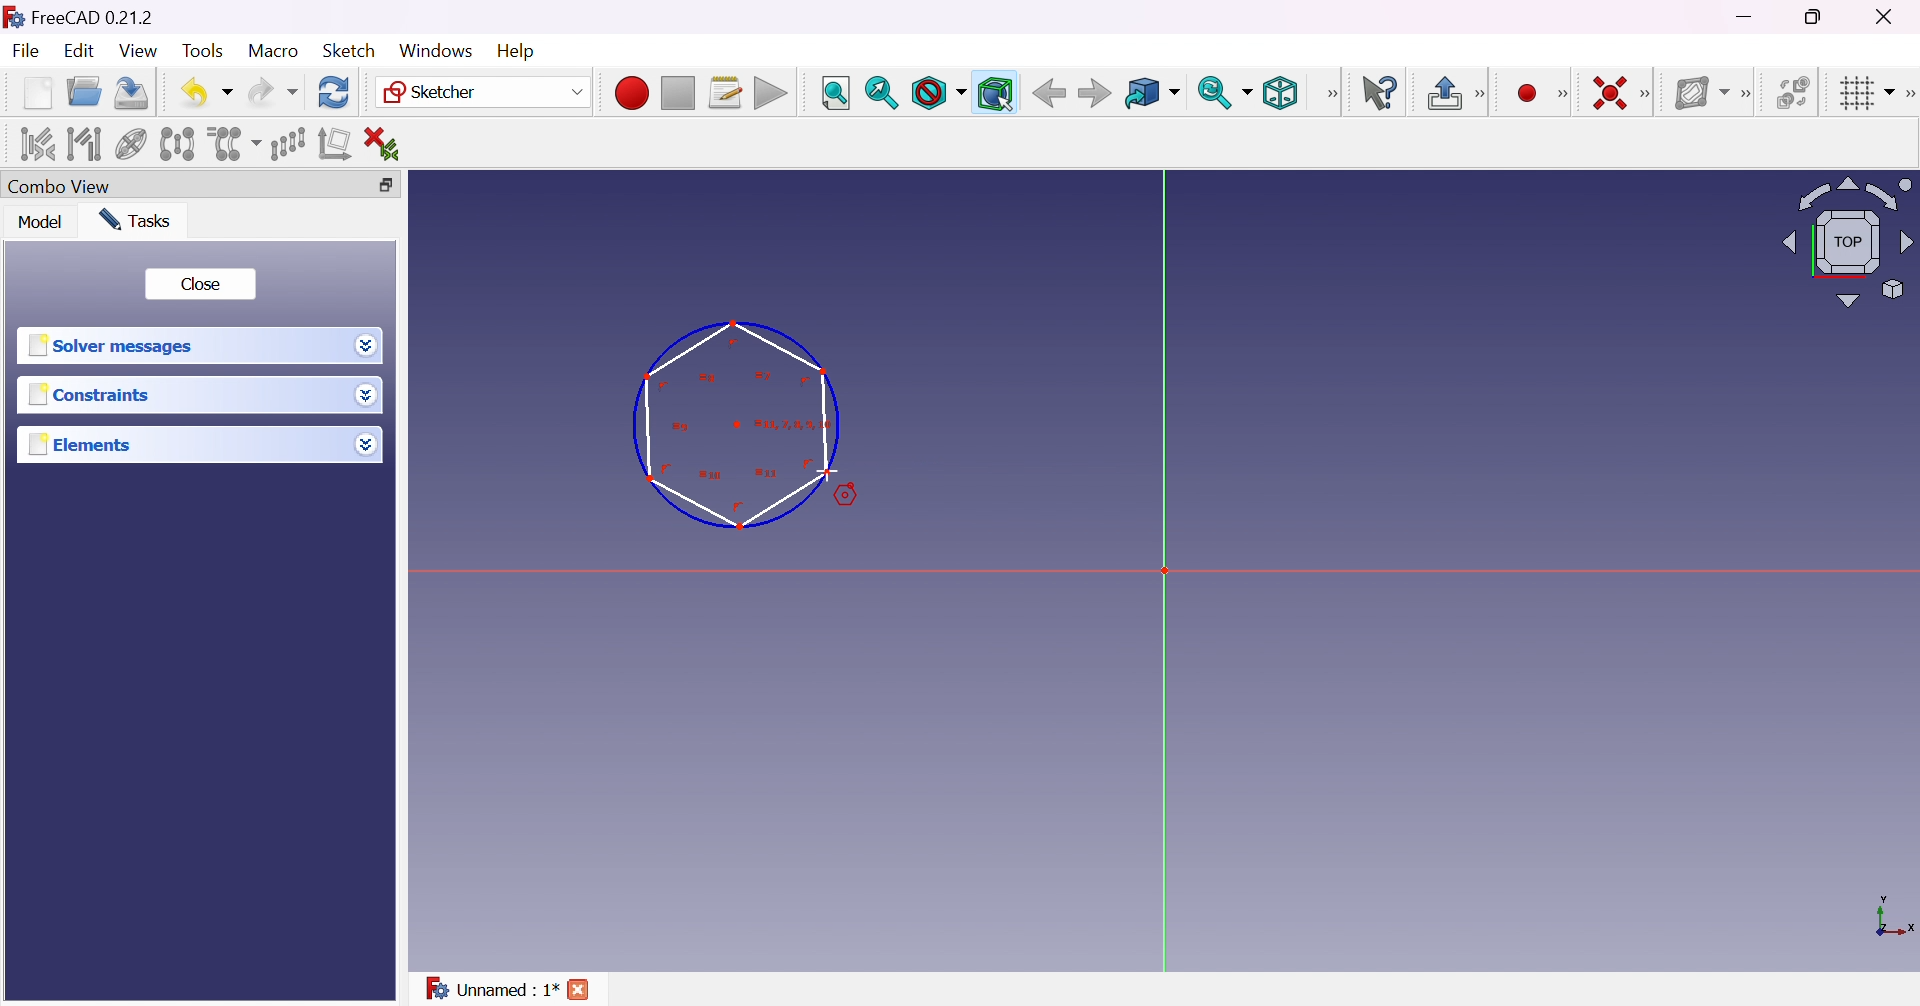  Describe the element at coordinates (139, 221) in the screenshot. I see `Tasks` at that location.